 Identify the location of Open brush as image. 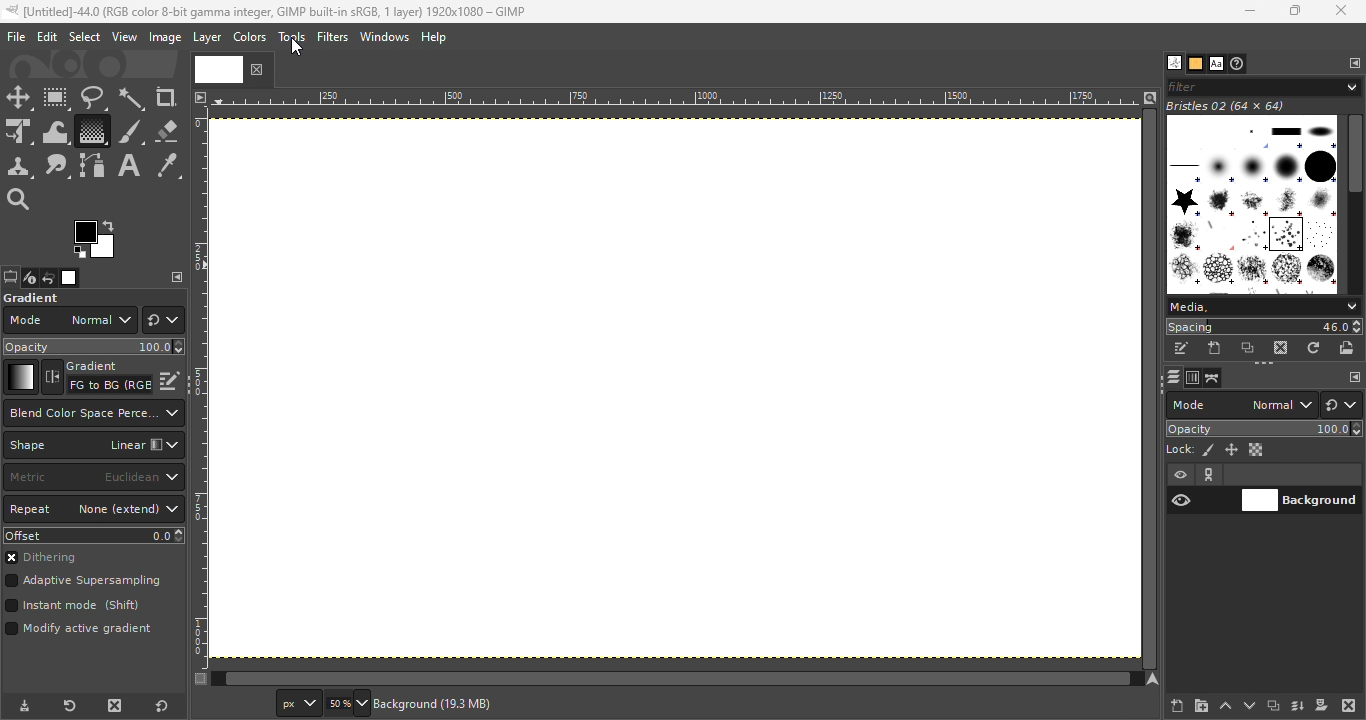
(1348, 347).